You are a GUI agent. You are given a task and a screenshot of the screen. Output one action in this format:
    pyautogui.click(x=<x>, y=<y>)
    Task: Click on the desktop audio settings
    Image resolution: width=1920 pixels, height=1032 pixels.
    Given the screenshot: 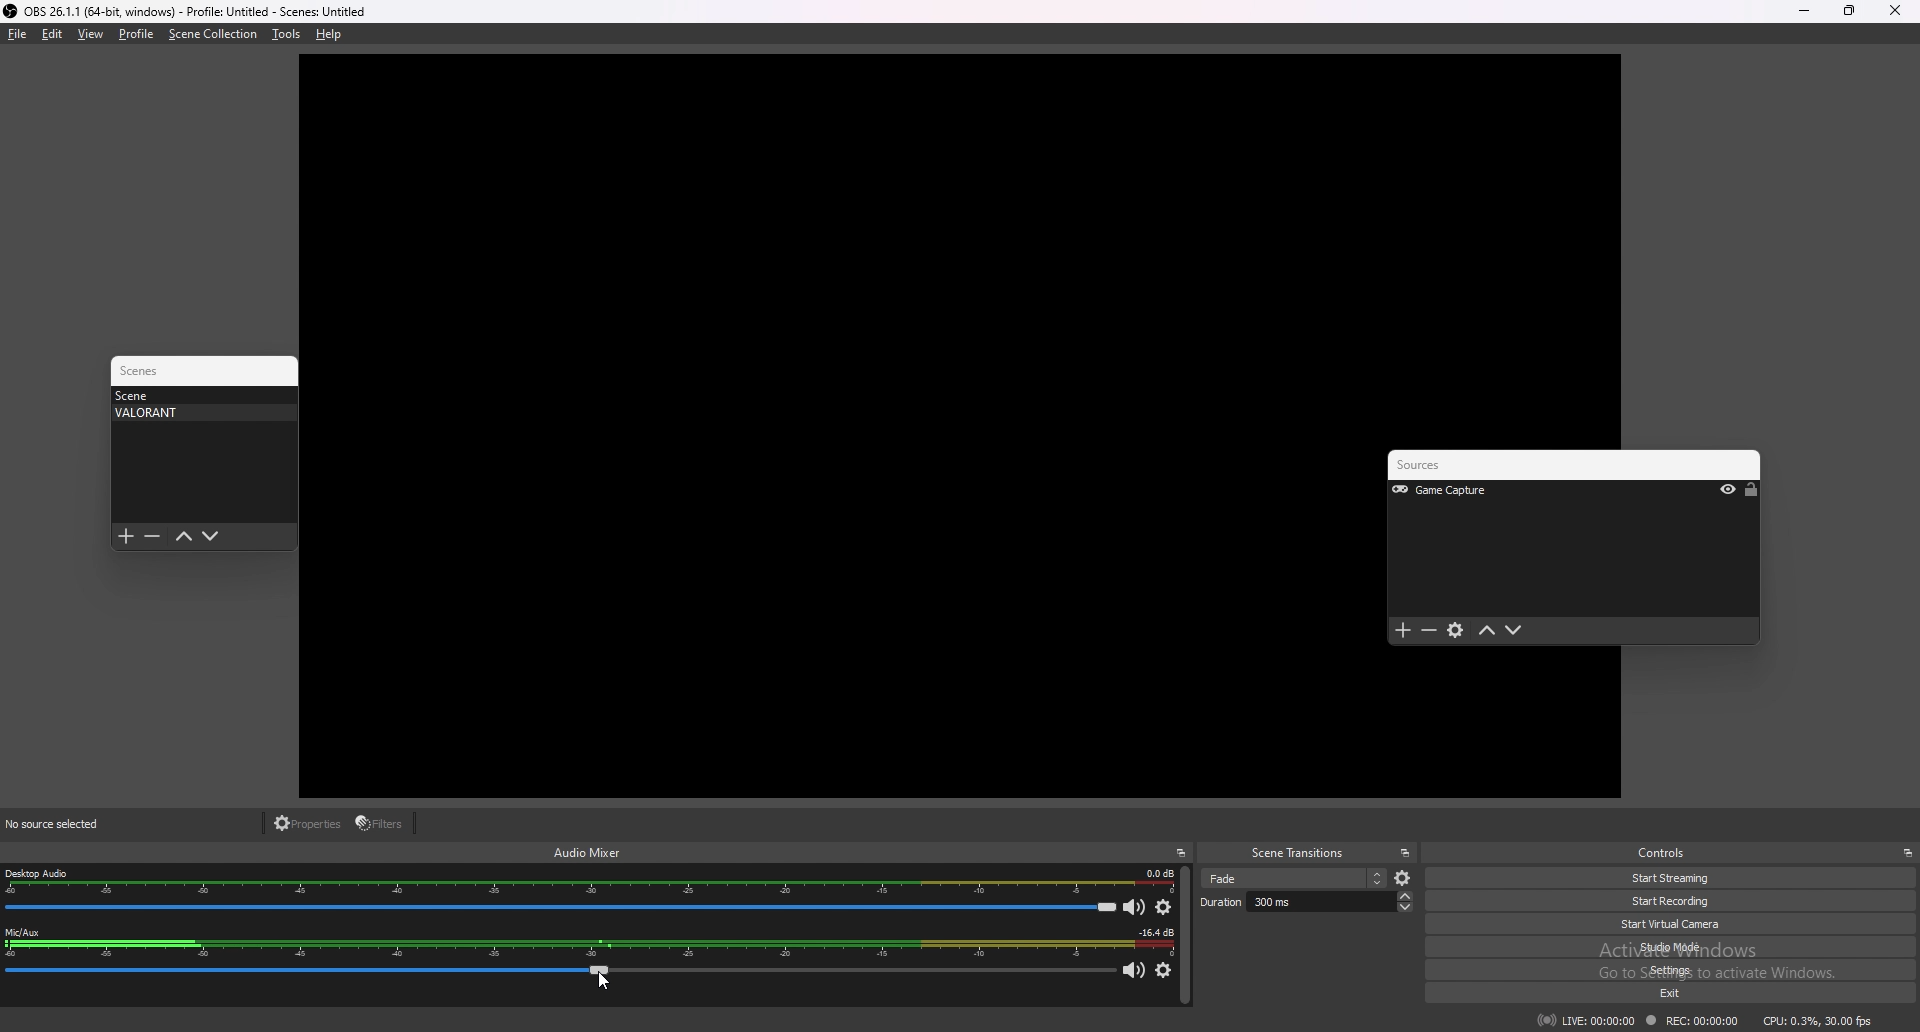 What is the action you would take?
    pyautogui.click(x=1164, y=907)
    